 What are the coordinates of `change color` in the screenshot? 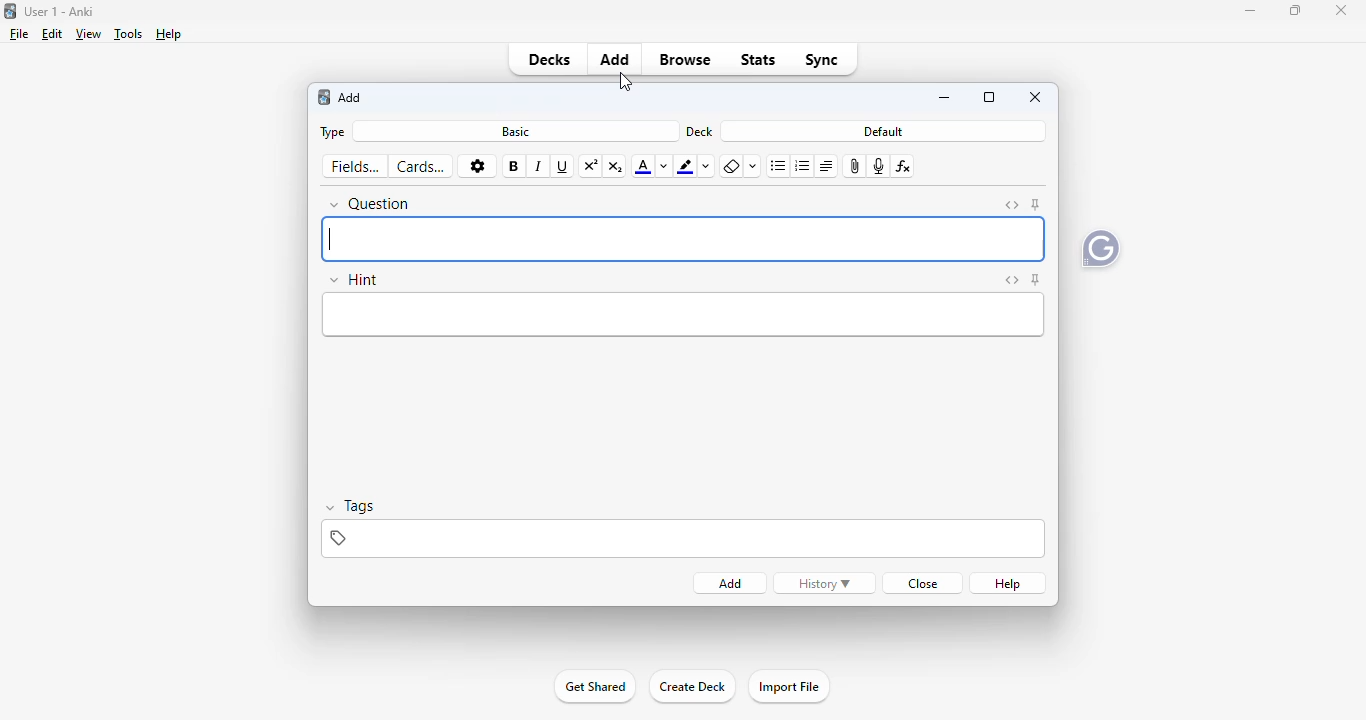 It's located at (664, 167).